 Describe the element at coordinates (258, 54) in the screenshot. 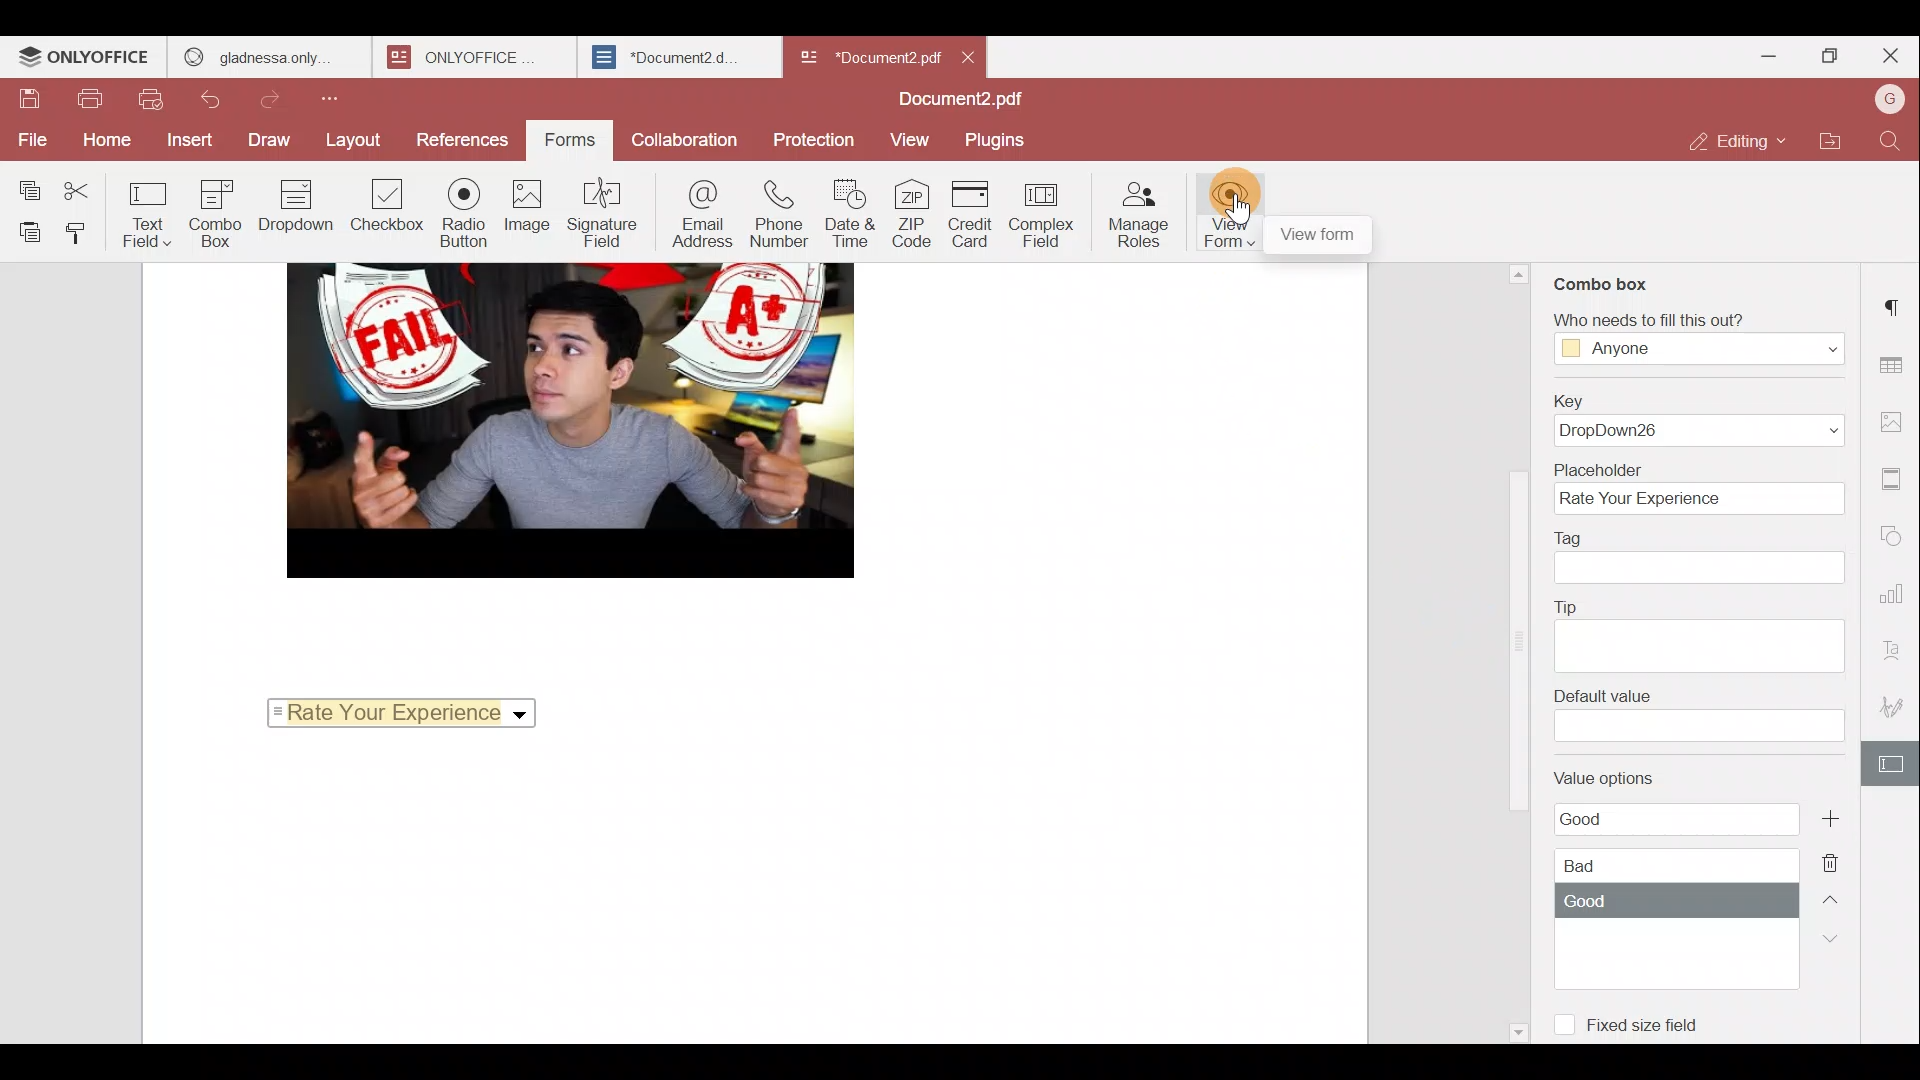

I see `gladnessa only.` at that location.